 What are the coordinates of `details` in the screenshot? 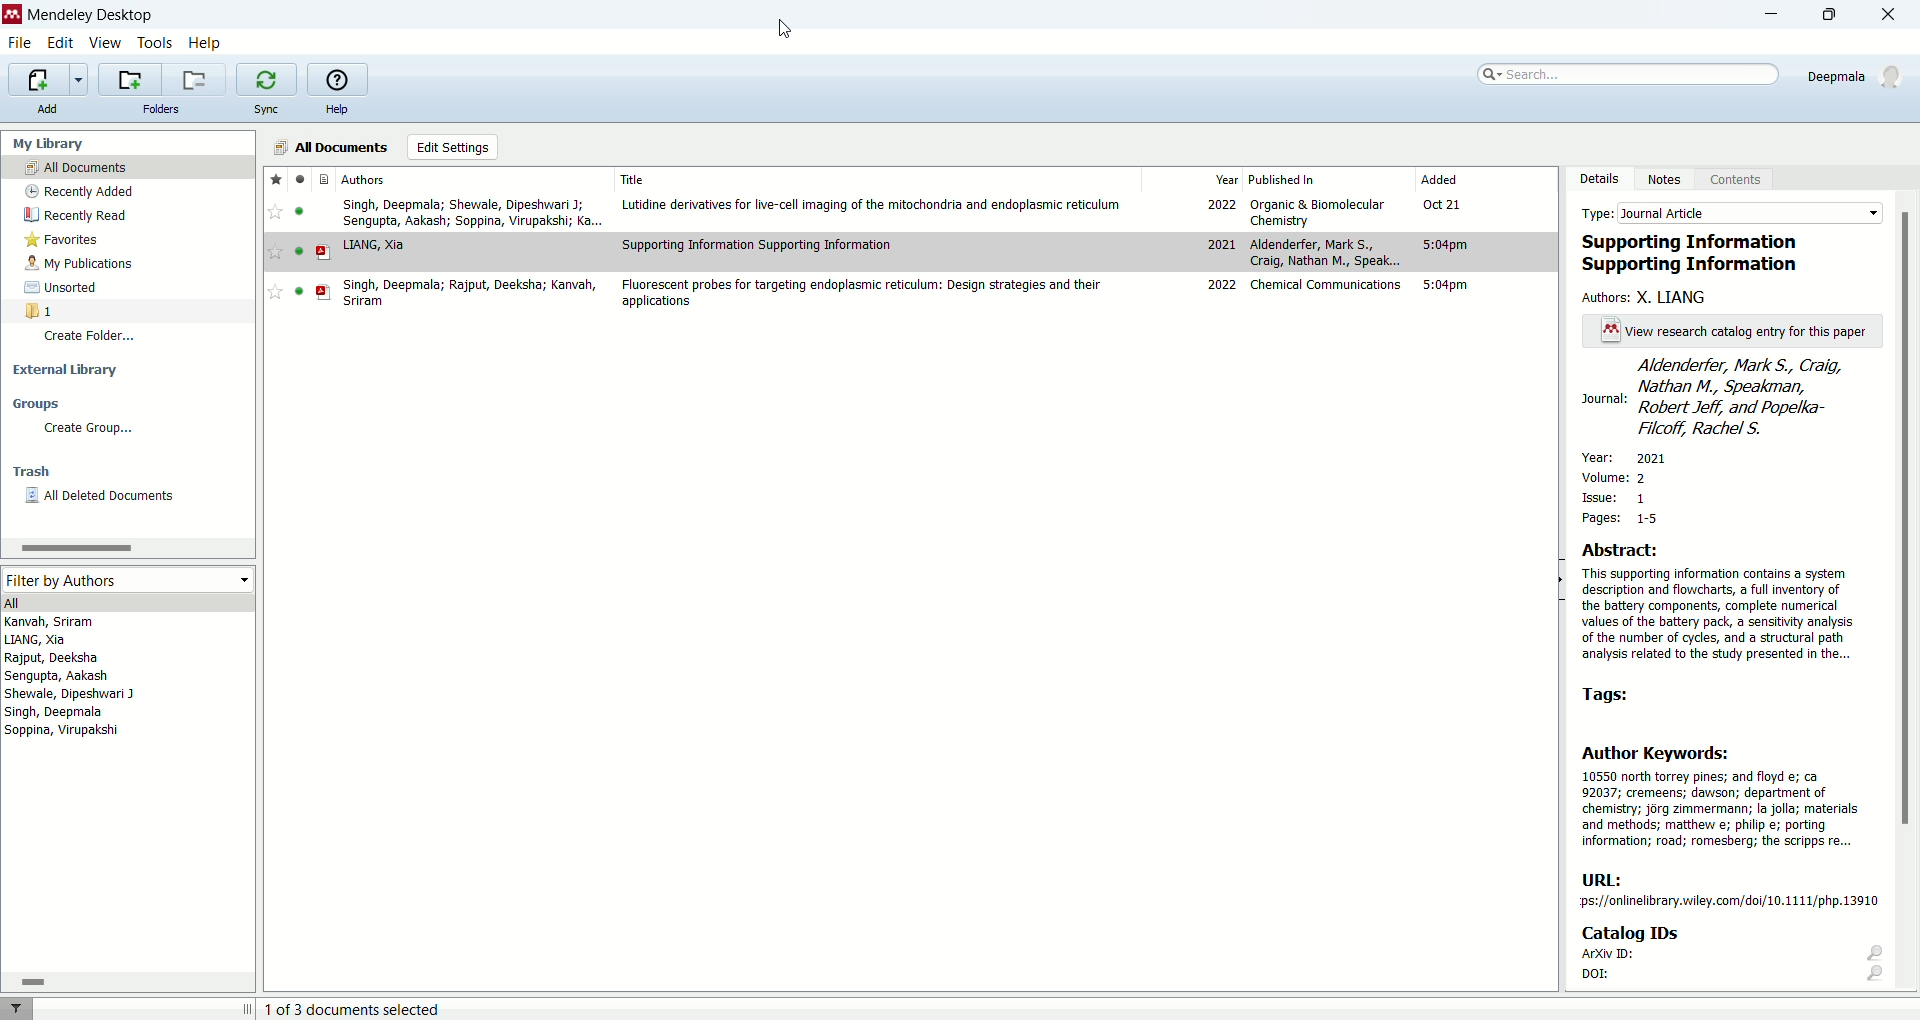 It's located at (1599, 178).